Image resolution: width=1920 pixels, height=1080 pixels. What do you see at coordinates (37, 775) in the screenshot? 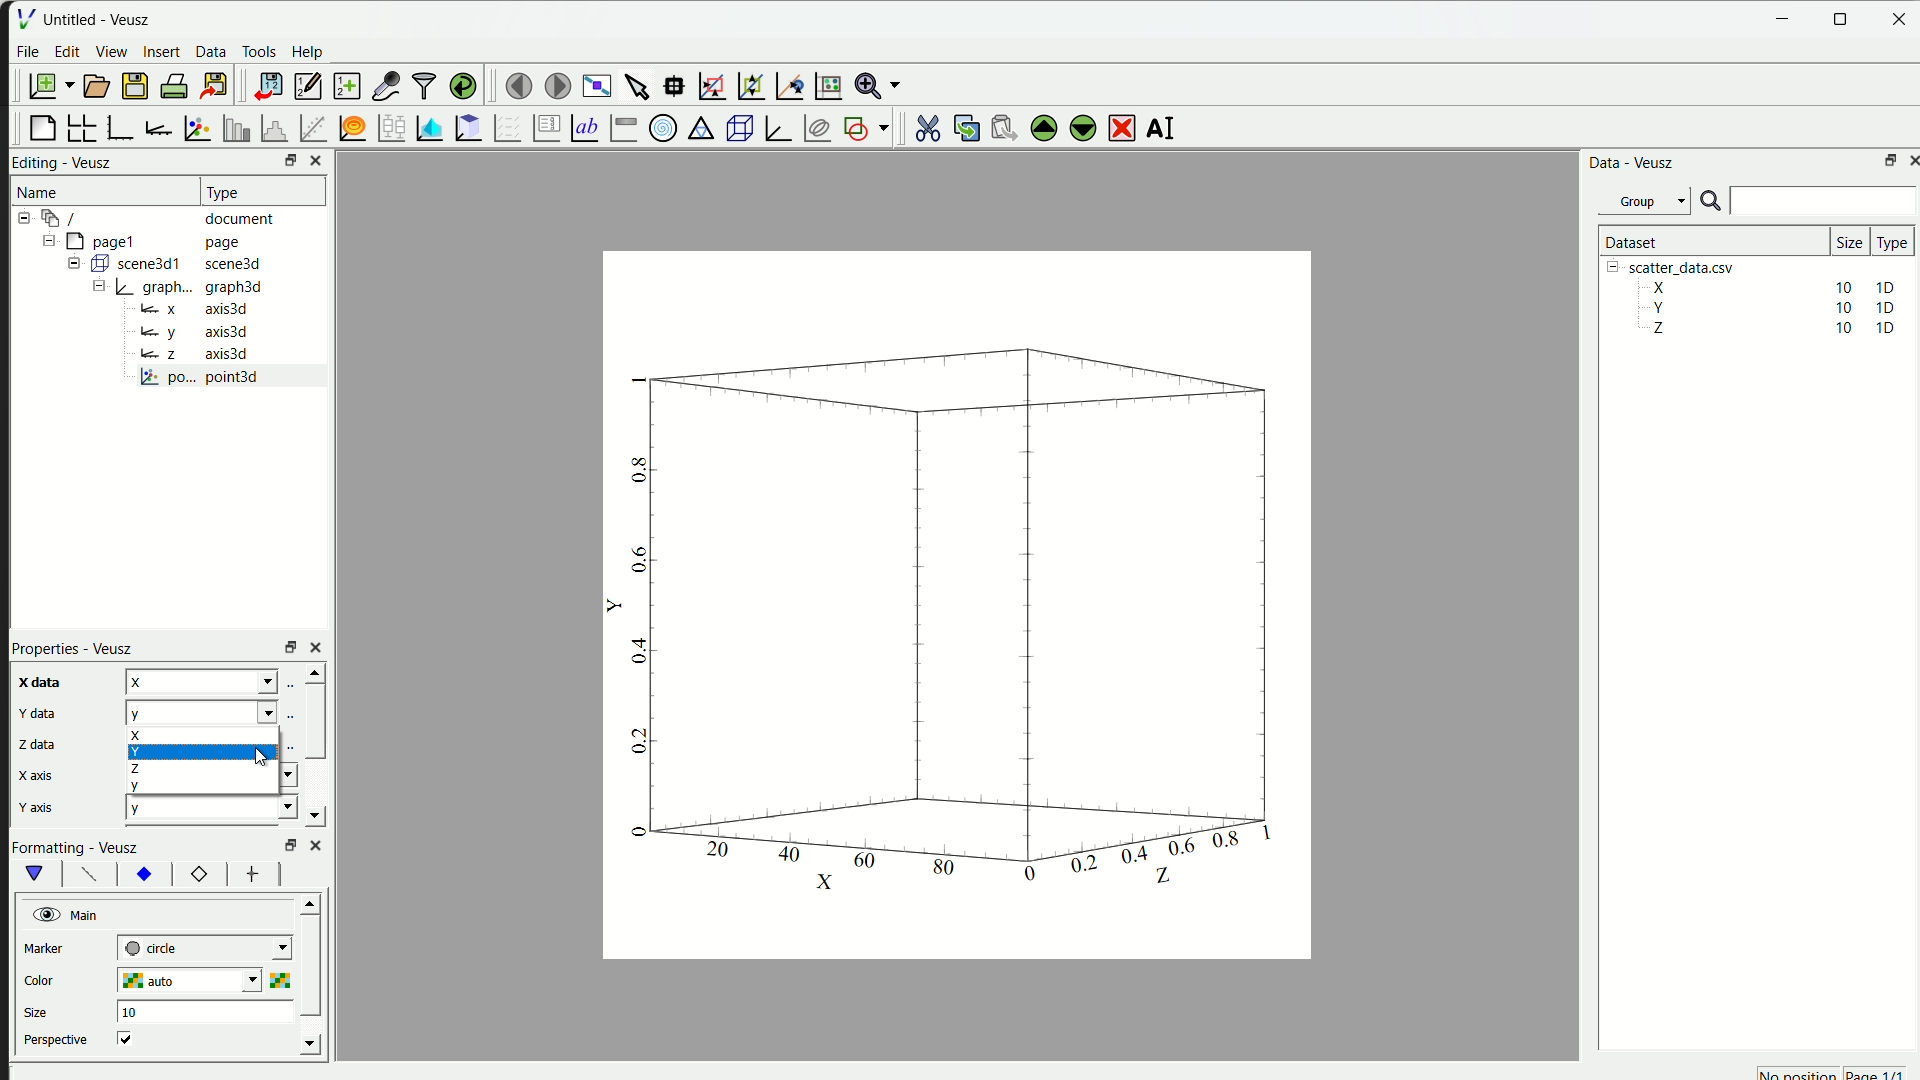
I see `x axis` at bounding box center [37, 775].